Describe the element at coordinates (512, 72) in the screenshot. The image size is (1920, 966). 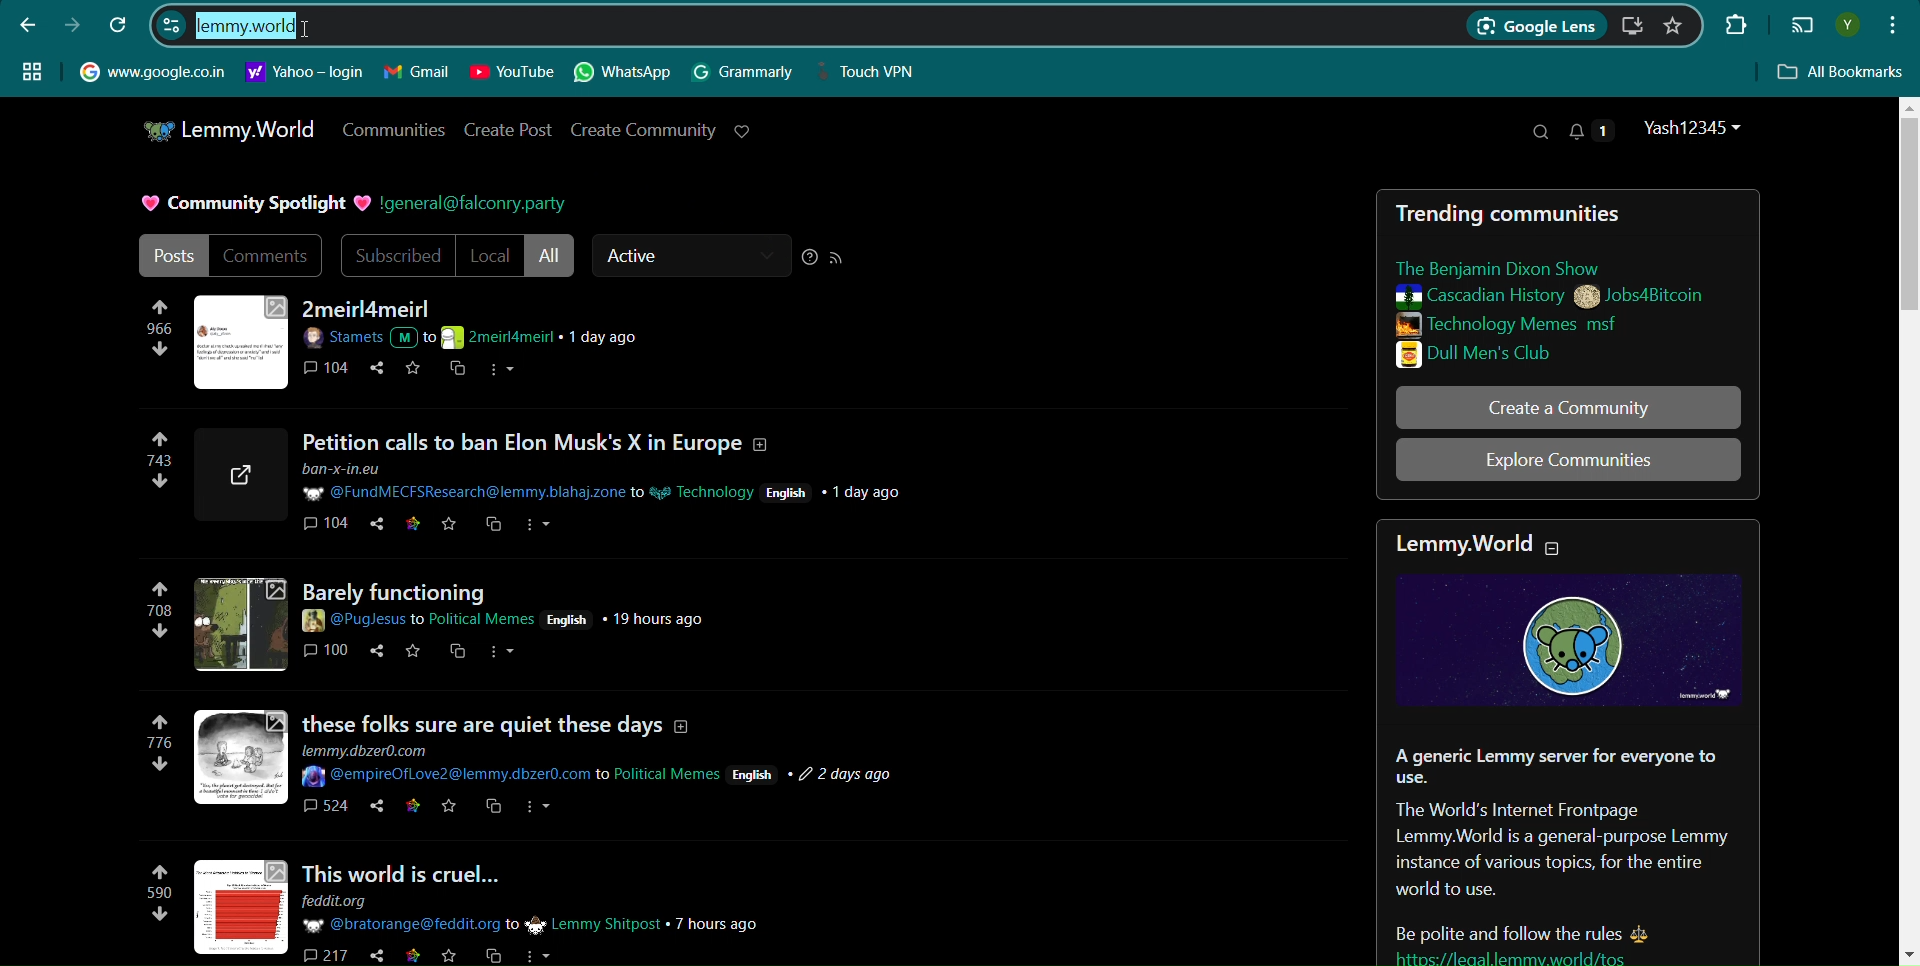
I see `Youtube` at that location.